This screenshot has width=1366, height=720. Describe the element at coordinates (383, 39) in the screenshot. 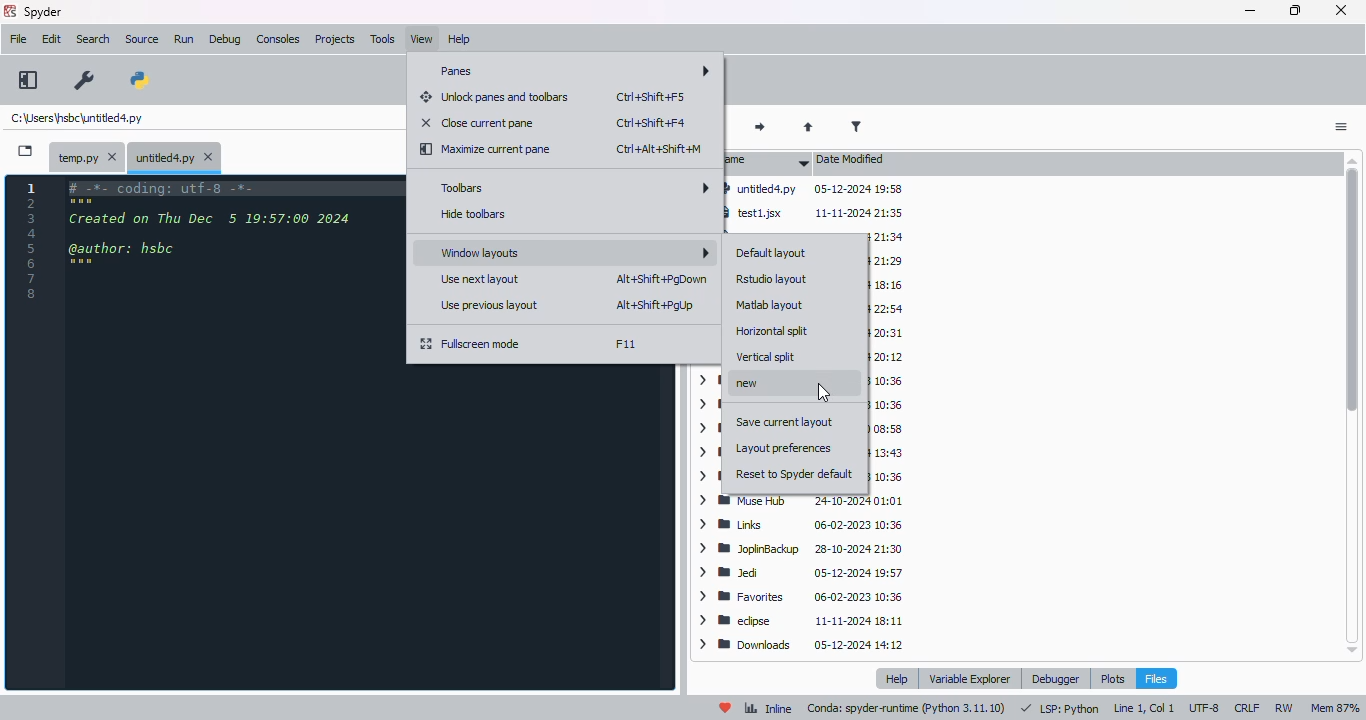

I see `tools` at that location.